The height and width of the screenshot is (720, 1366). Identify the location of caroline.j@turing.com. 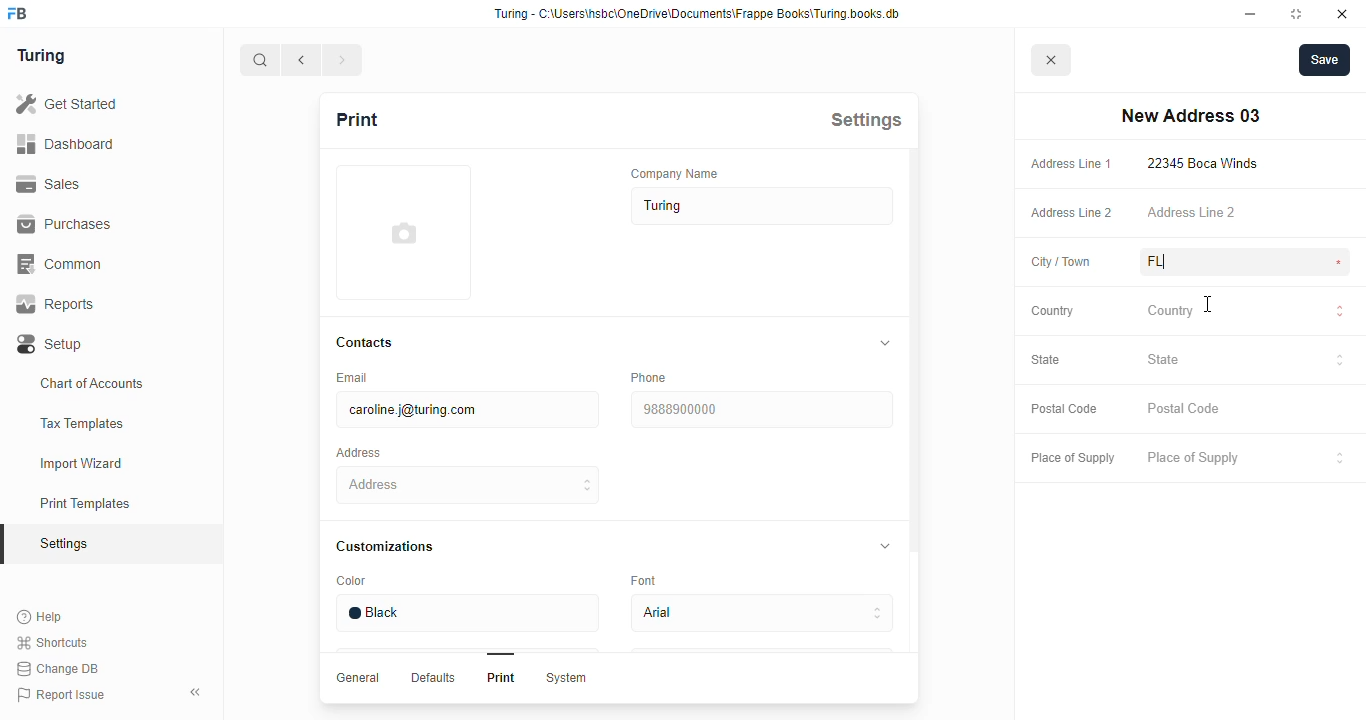
(466, 410).